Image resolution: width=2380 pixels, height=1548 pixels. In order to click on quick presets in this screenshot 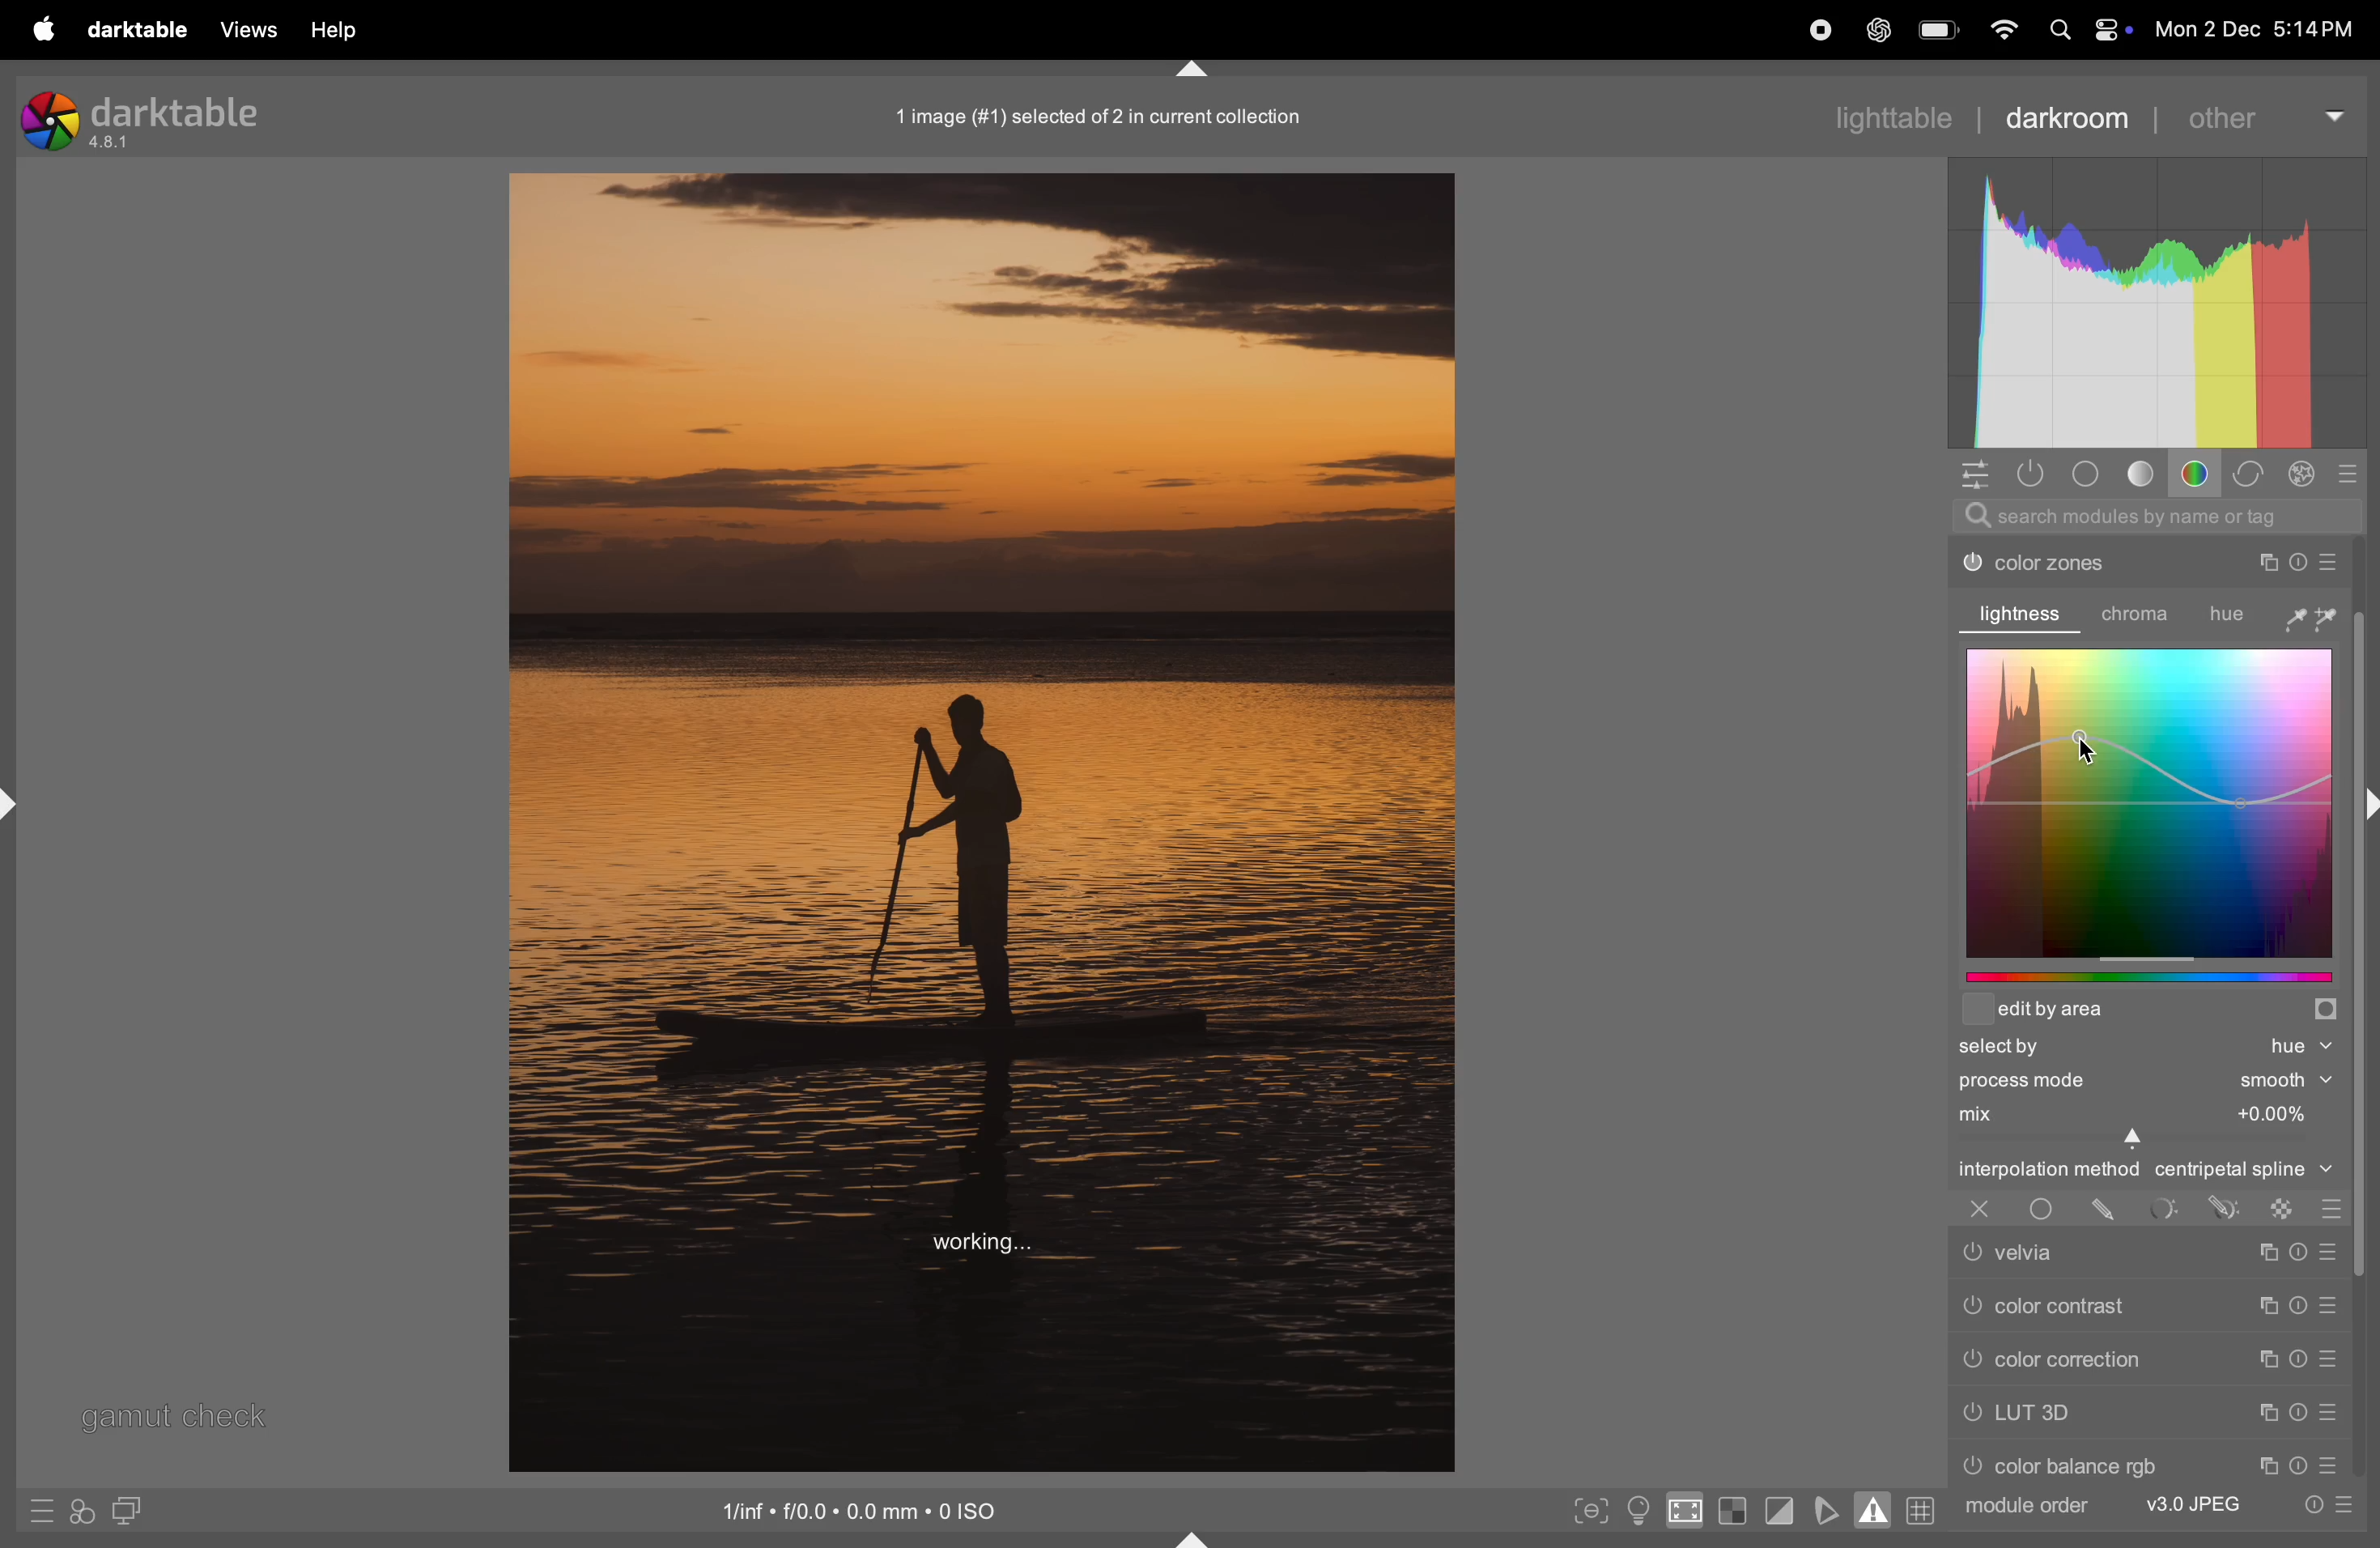, I will do `click(44, 1510)`.